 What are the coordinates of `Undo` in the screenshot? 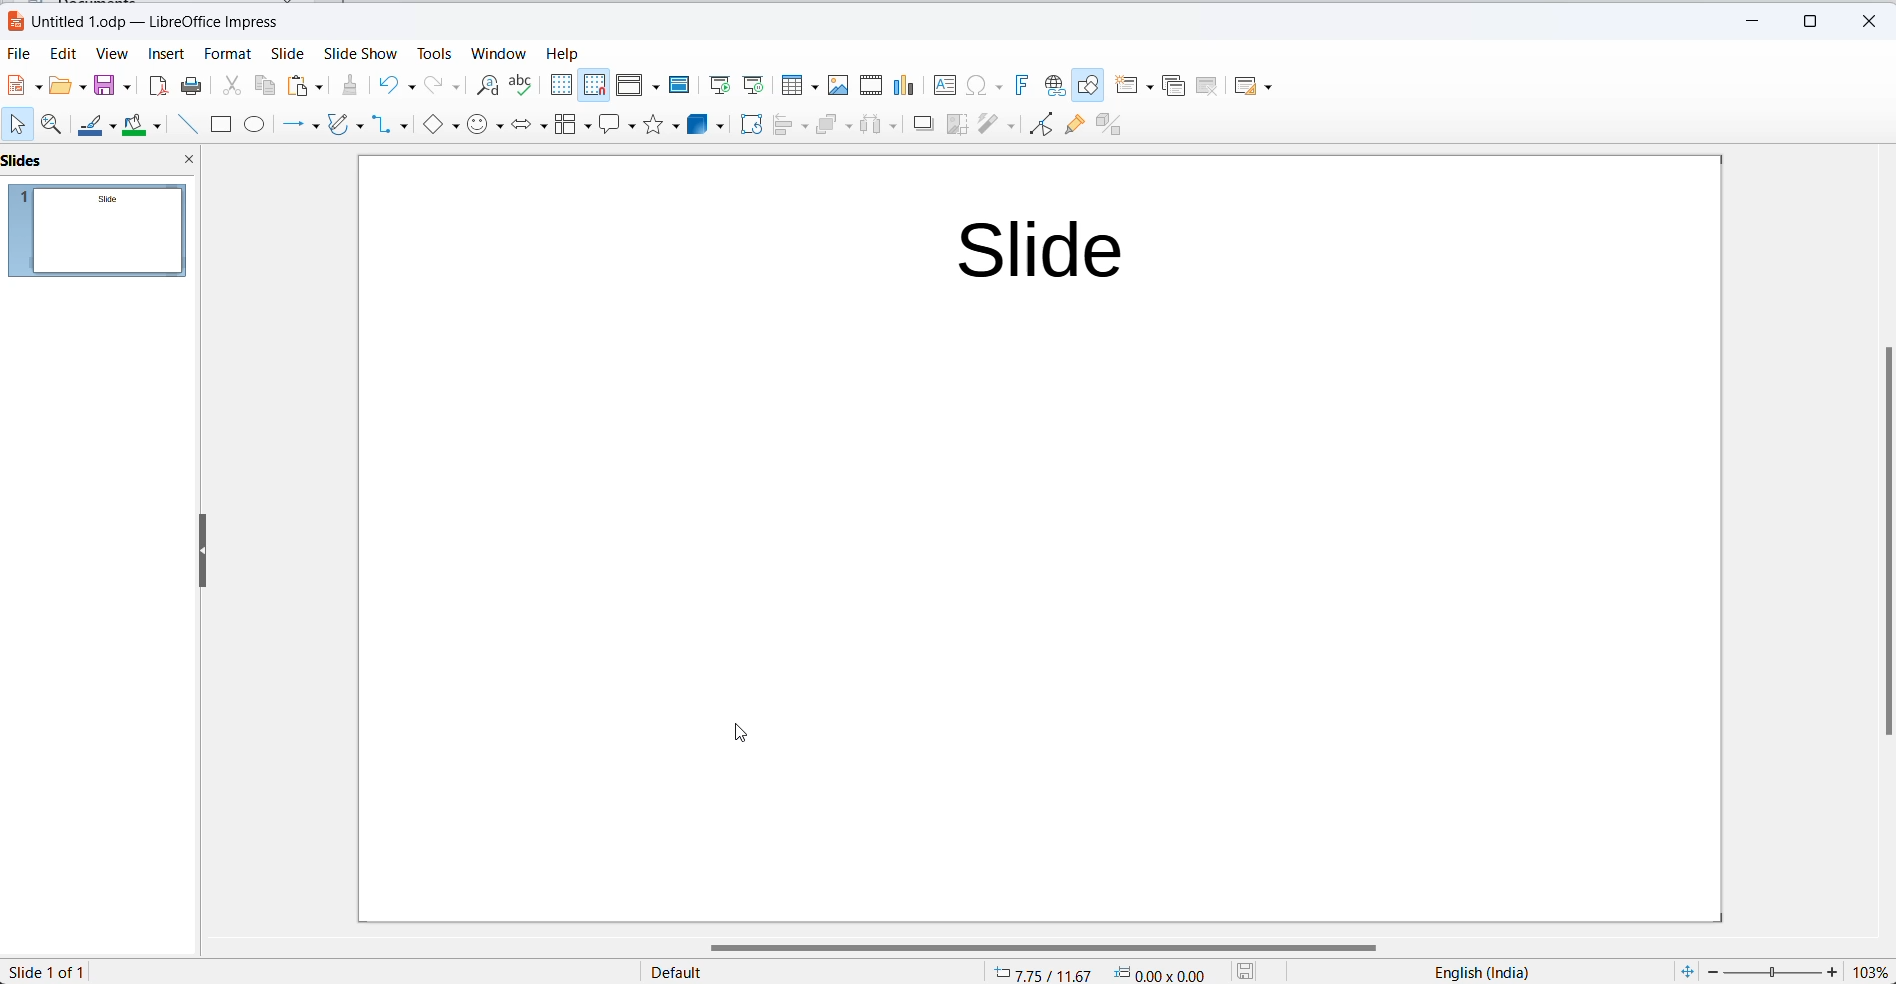 It's located at (391, 86).